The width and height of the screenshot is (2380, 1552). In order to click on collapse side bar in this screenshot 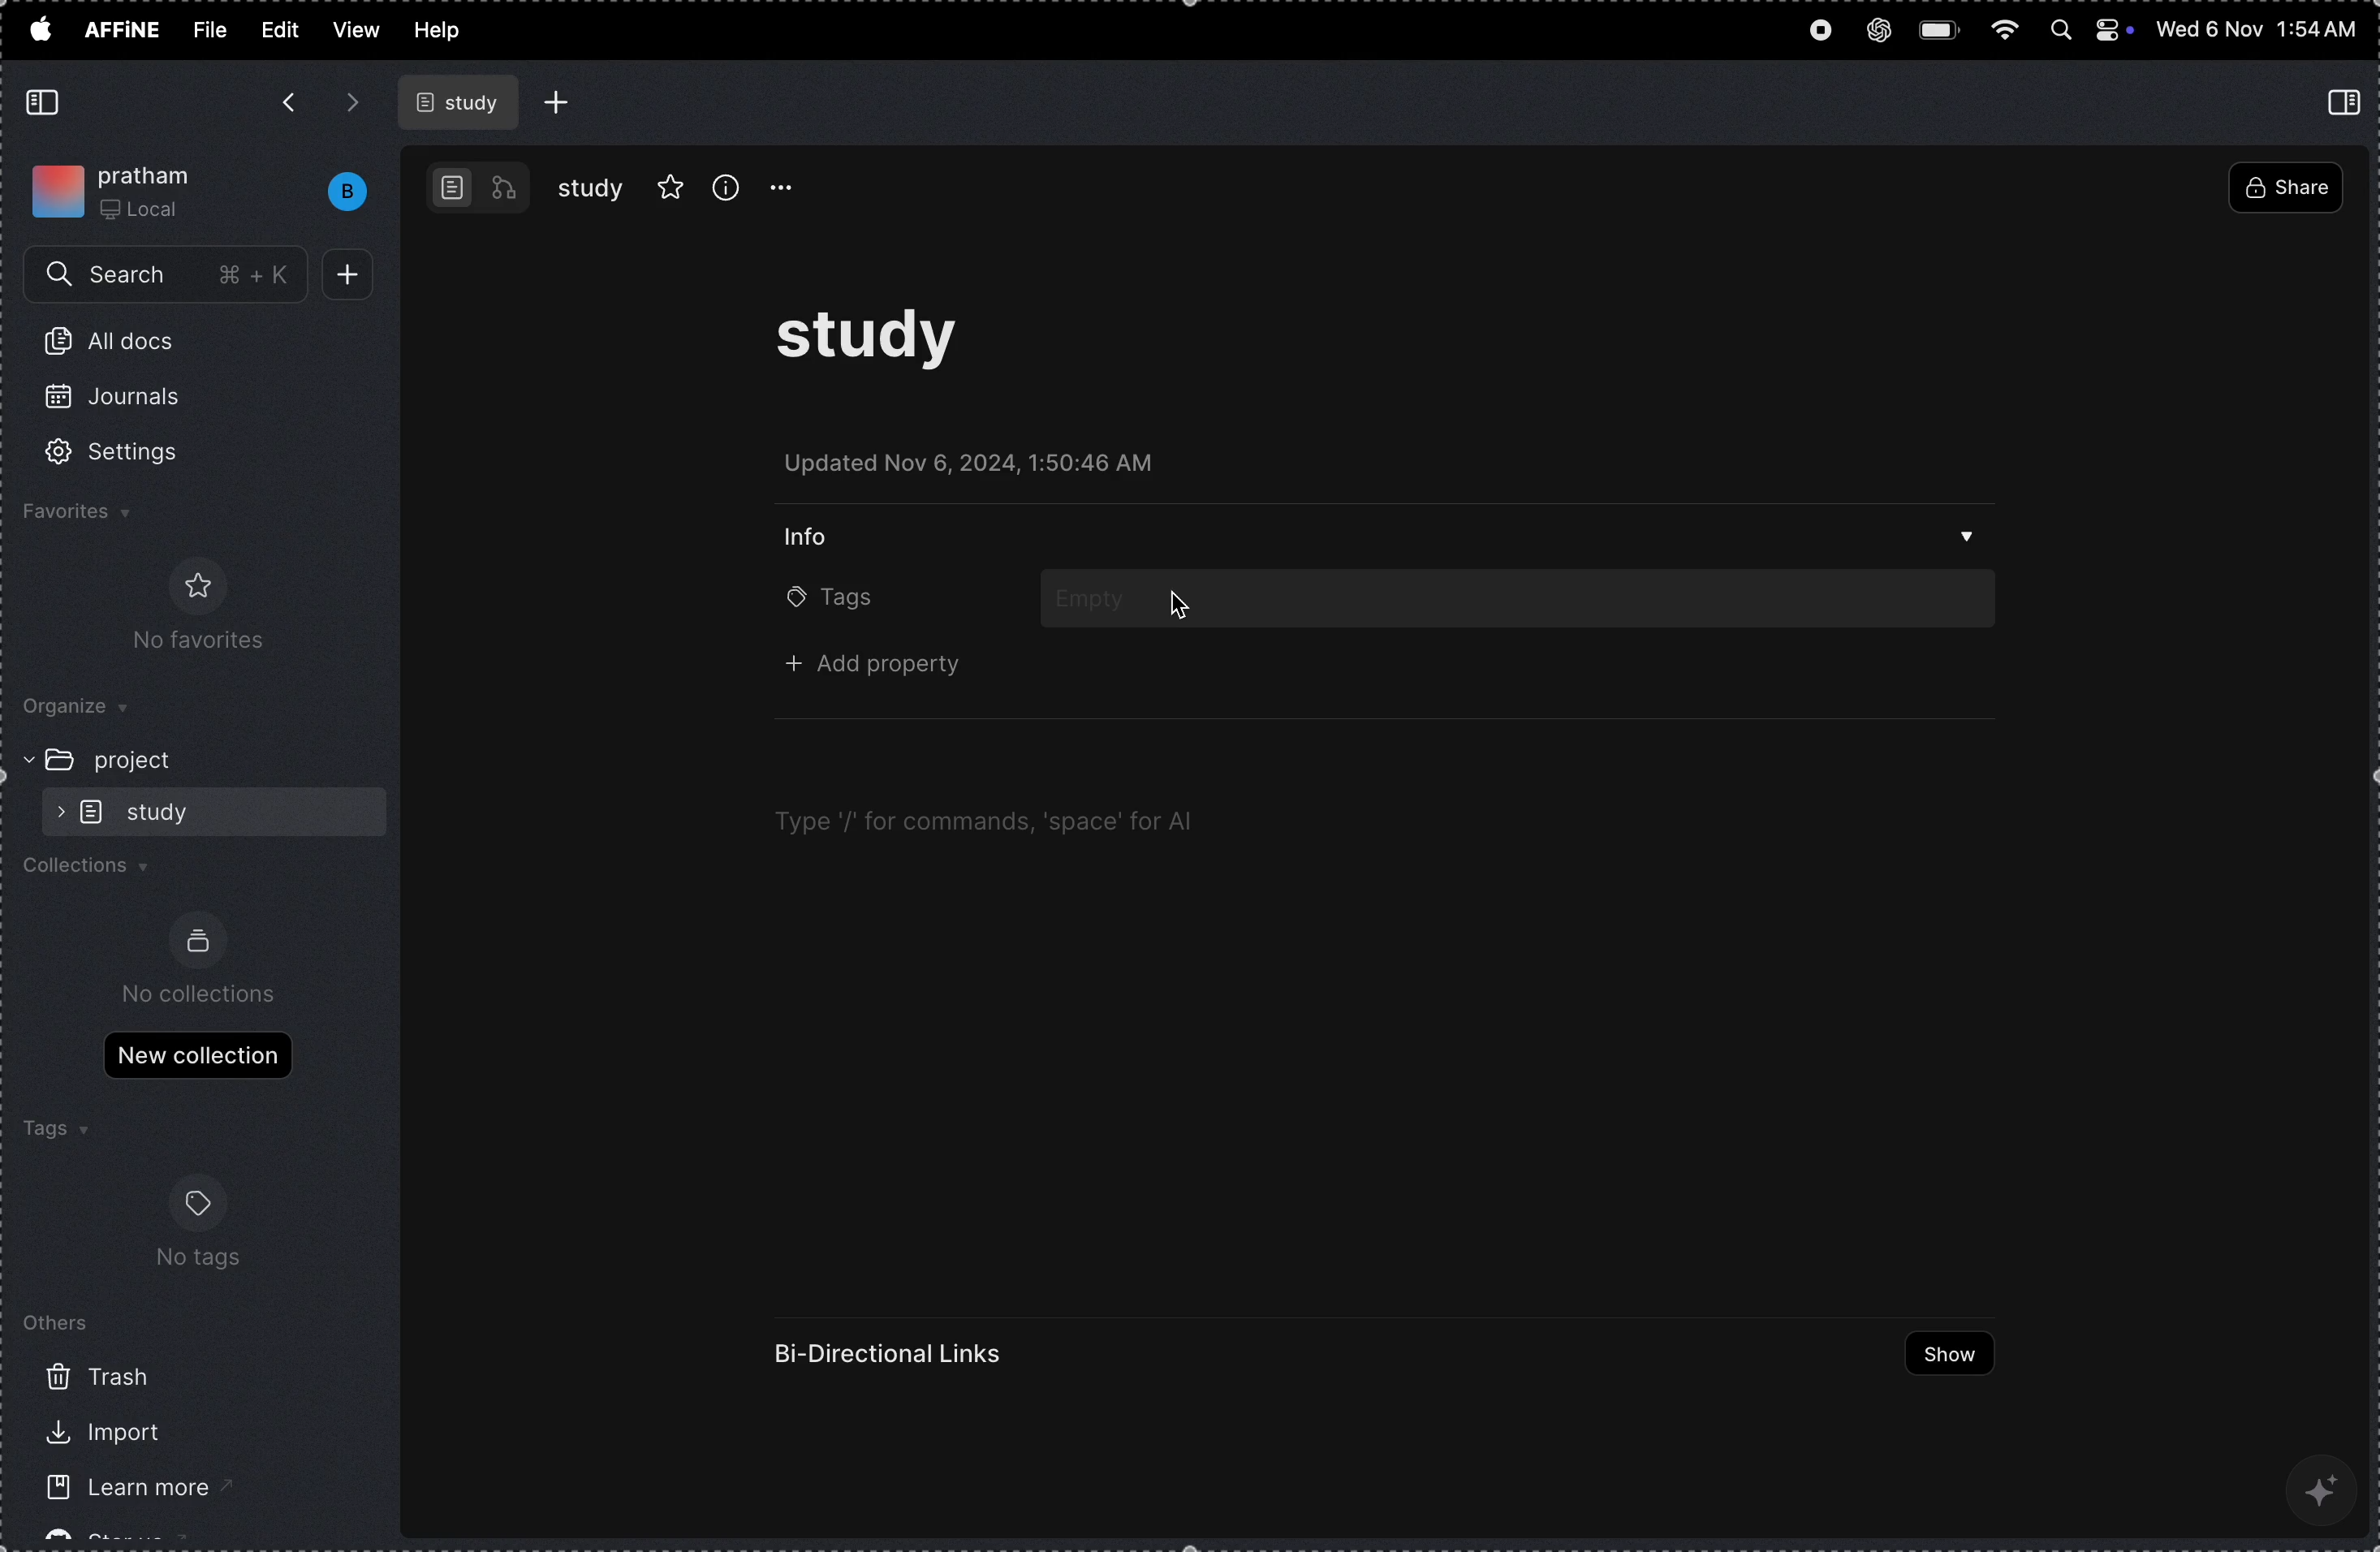, I will do `click(2348, 101)`.